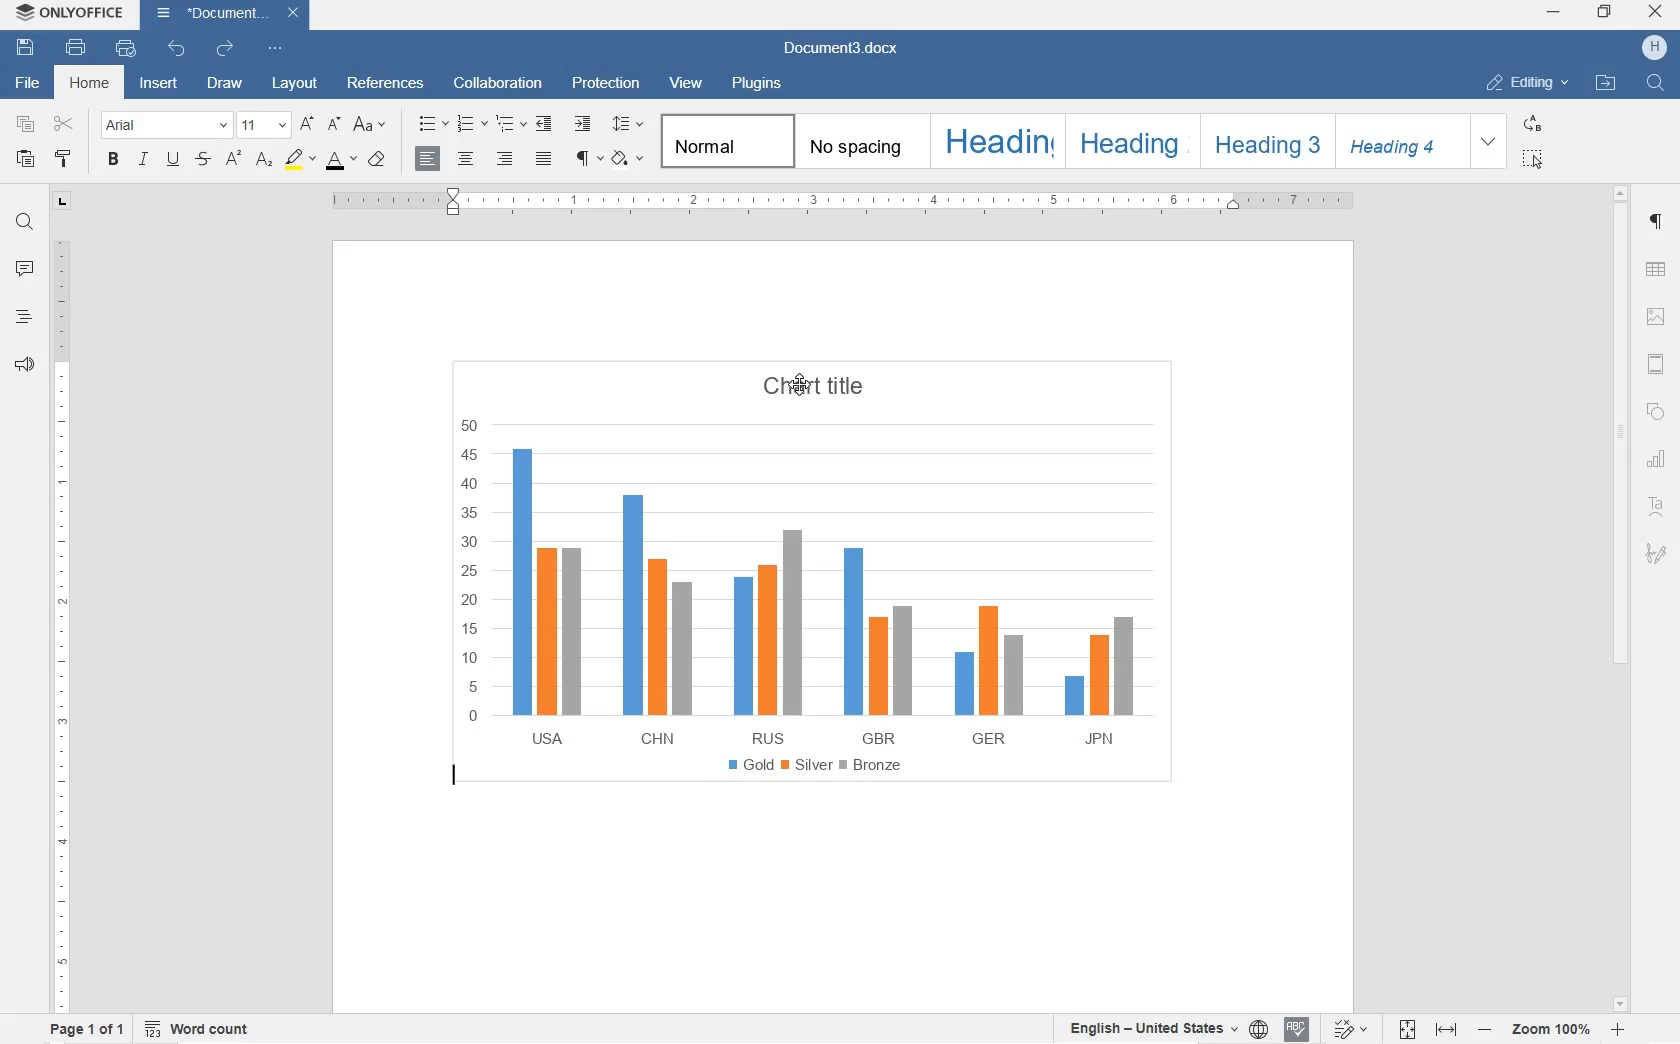 This screenshot has width=1680, height=1044. Describe the element at coordinates (433, 125) in the screenshot. I see `BULLET` at that location.